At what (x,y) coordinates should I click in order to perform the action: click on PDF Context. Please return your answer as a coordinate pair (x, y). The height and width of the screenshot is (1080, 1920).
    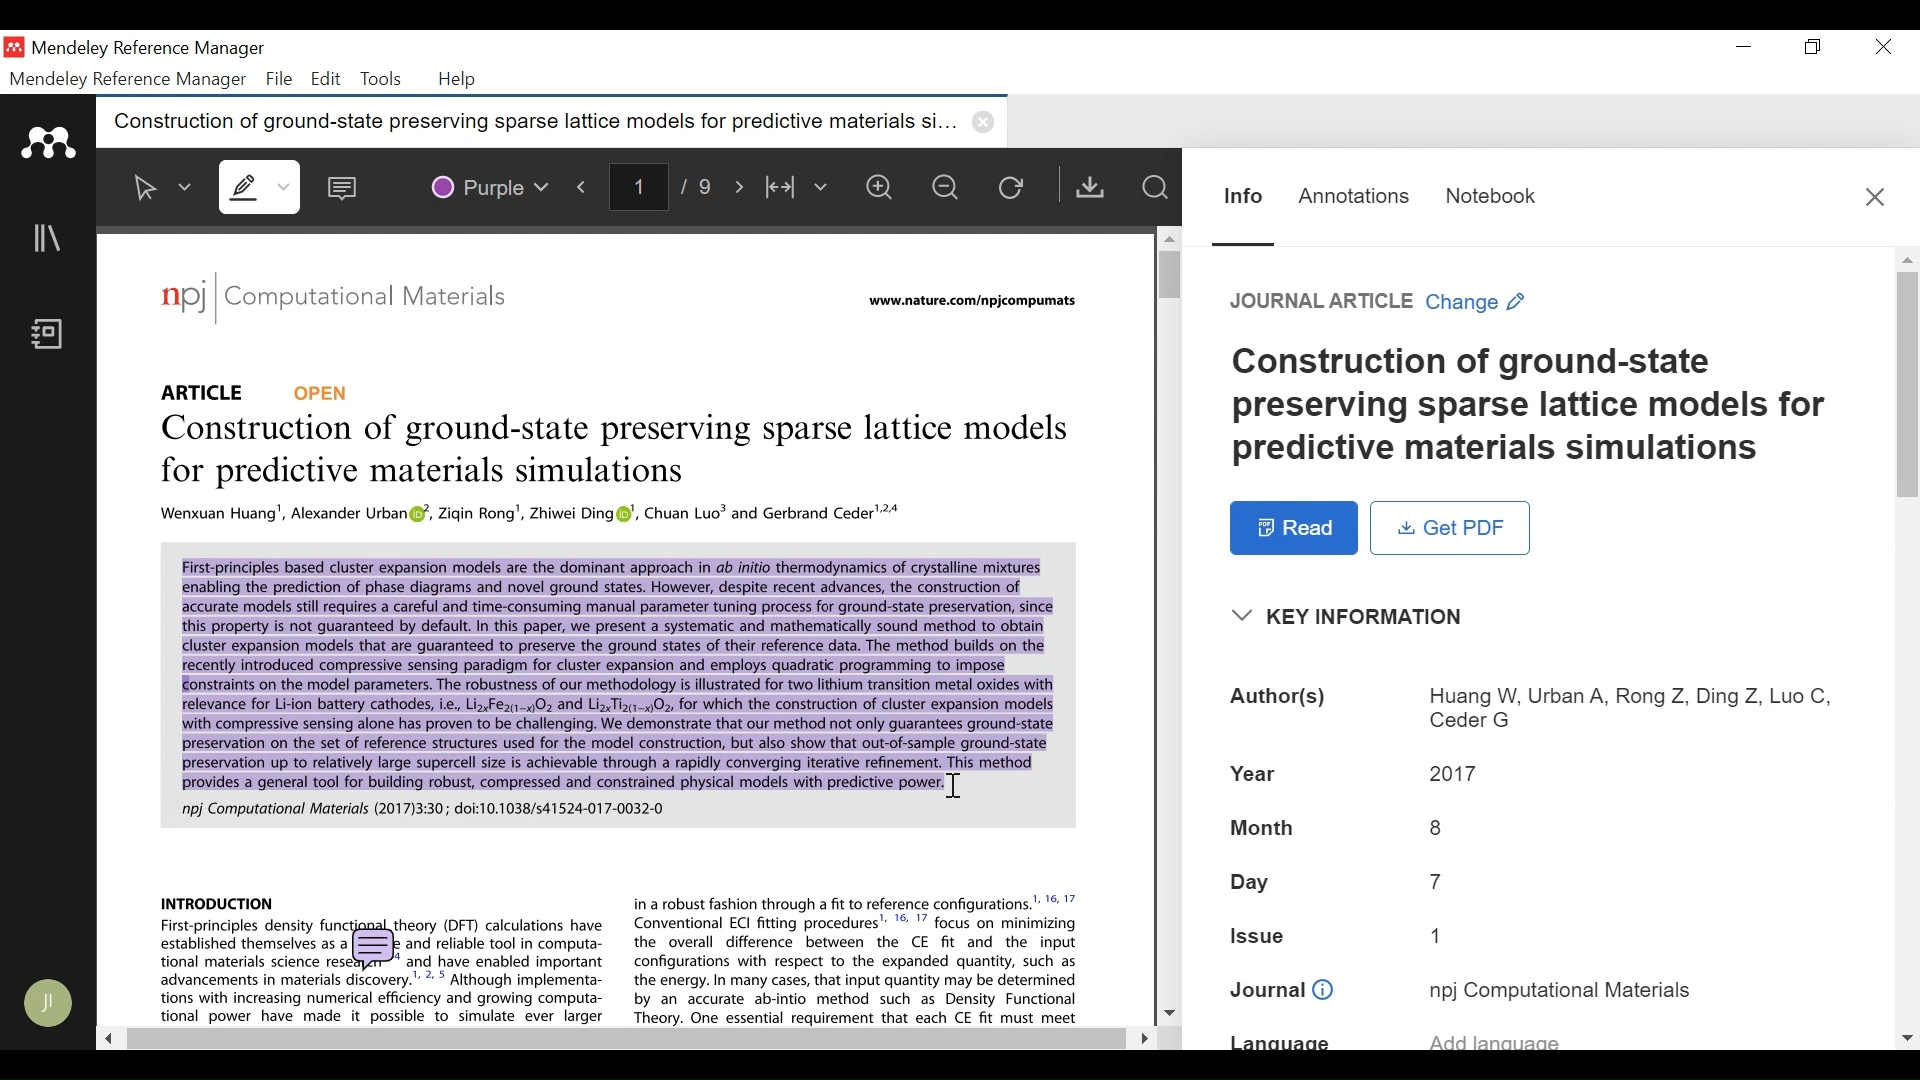
    Looking at the image, I should click on (858, 958).